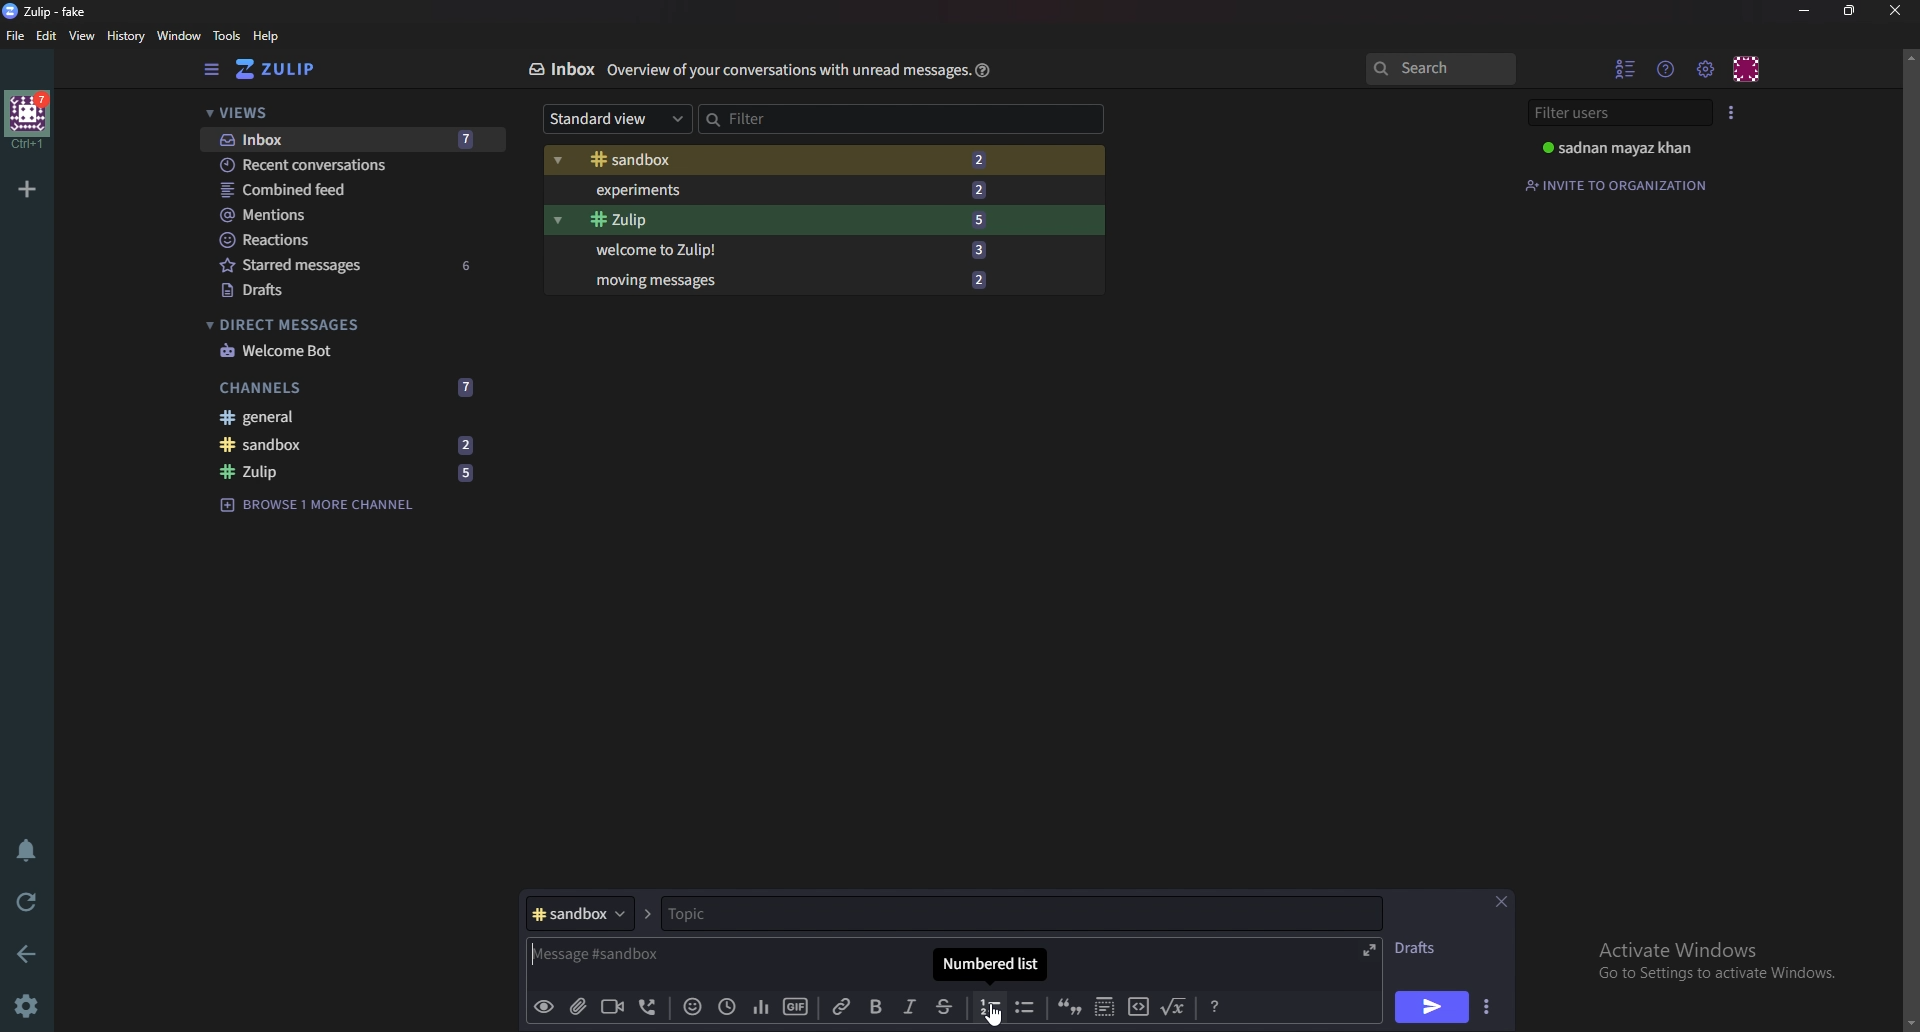  What do you see at coordinates (1620, 183) in the screenshot?
I see `Invite to organization` at bounding box center [1620, 183].